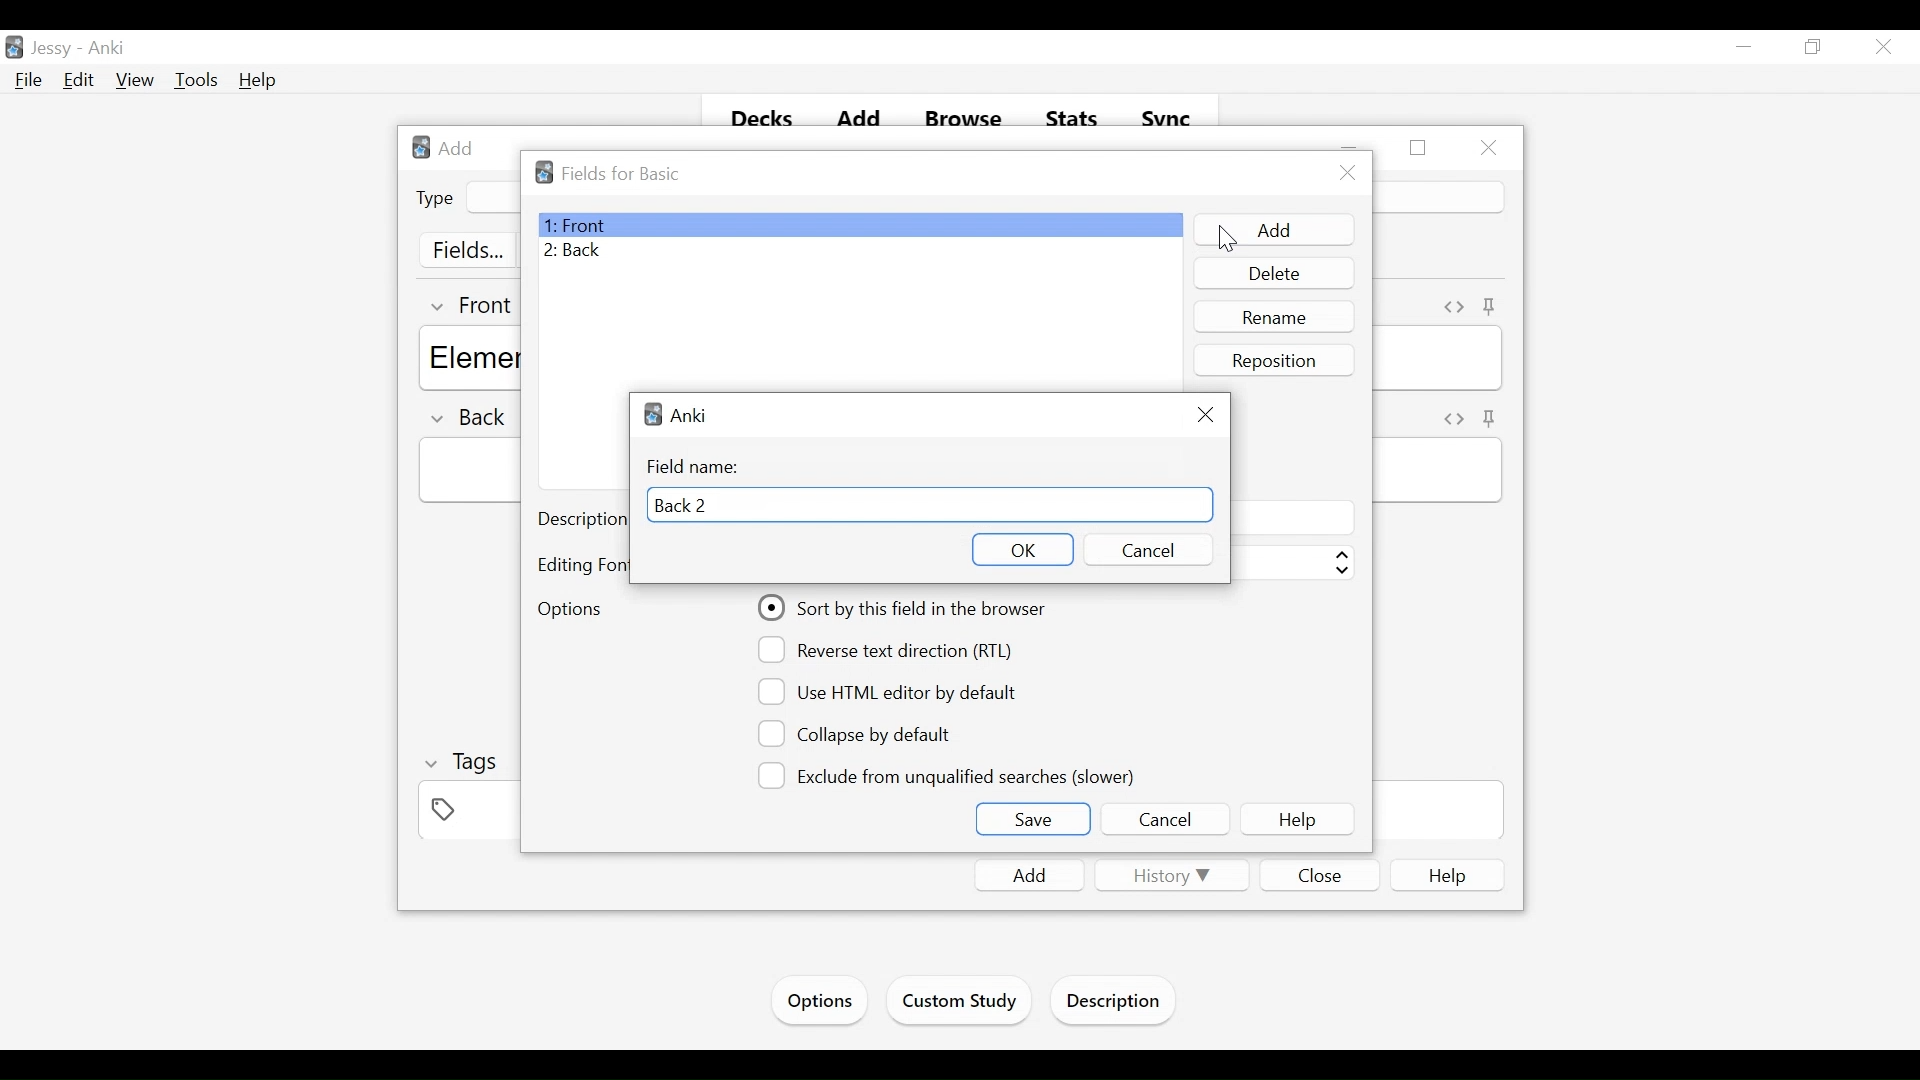 Image resolution: width=1920 pixels, height=1080 pixels. What do you see at coordinates (1297, 820) in the screenshot?
I see `Help` at bounding box center [1297, 820].